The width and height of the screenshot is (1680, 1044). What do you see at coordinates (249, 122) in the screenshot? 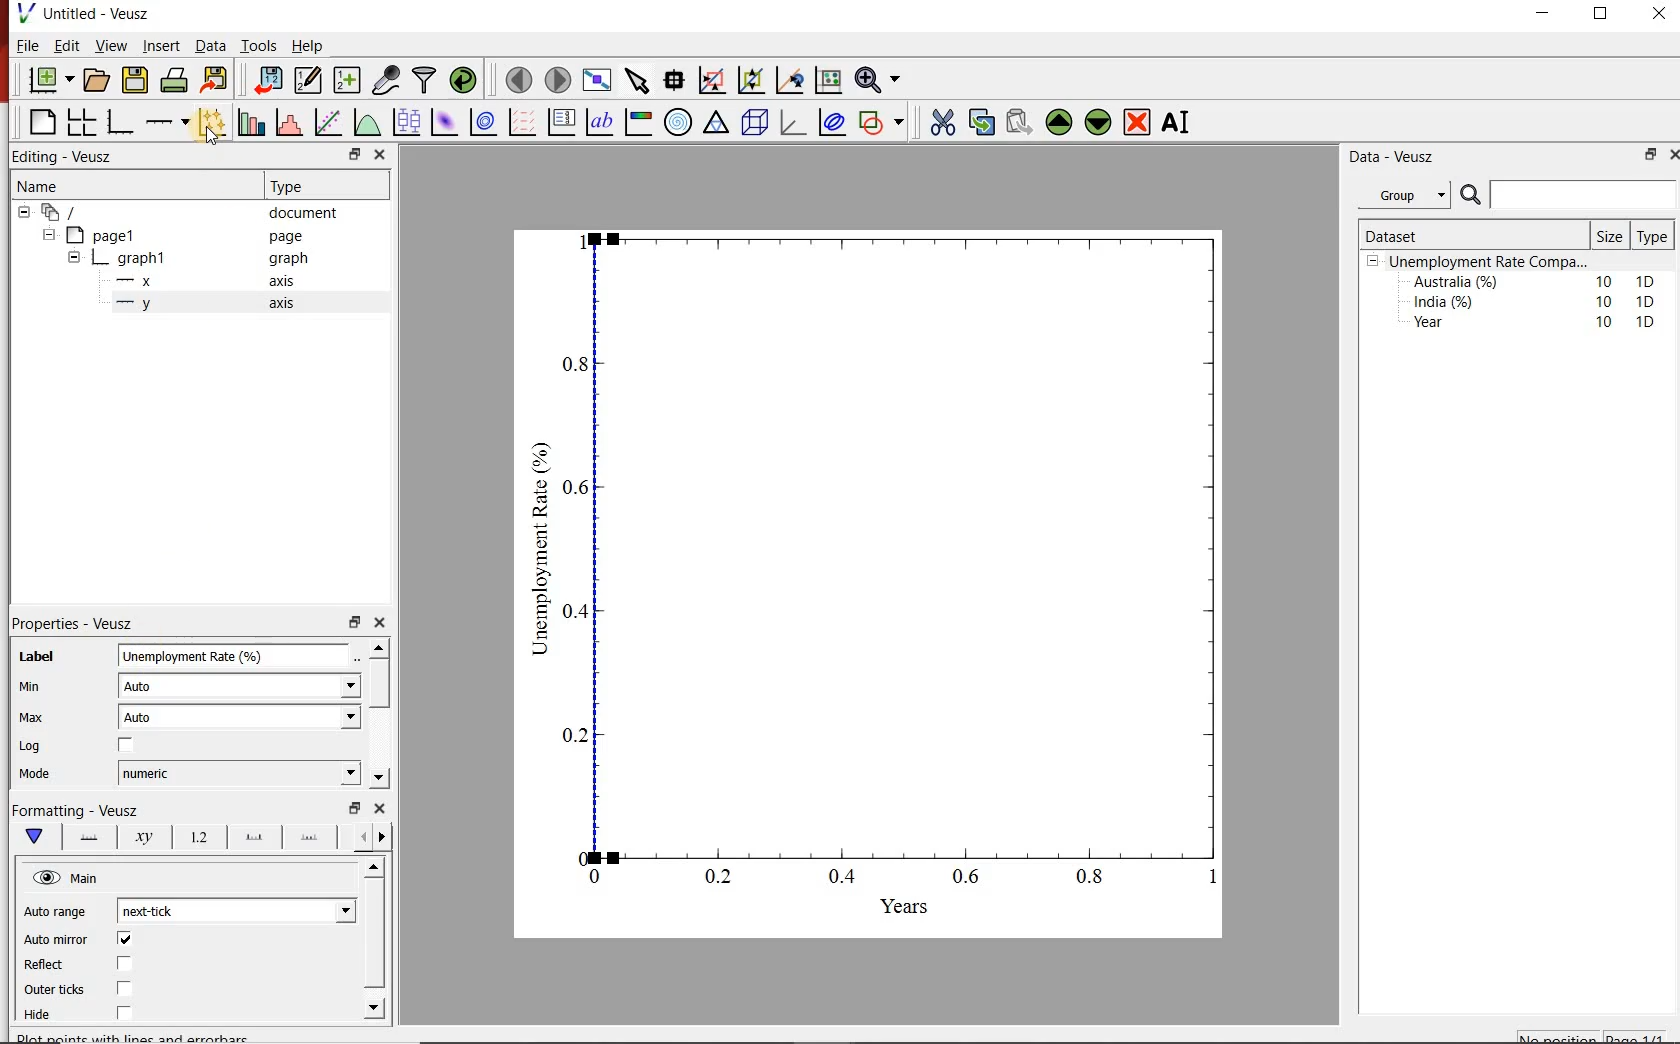
I see `bar graphs` at bounding box center [249, 122].